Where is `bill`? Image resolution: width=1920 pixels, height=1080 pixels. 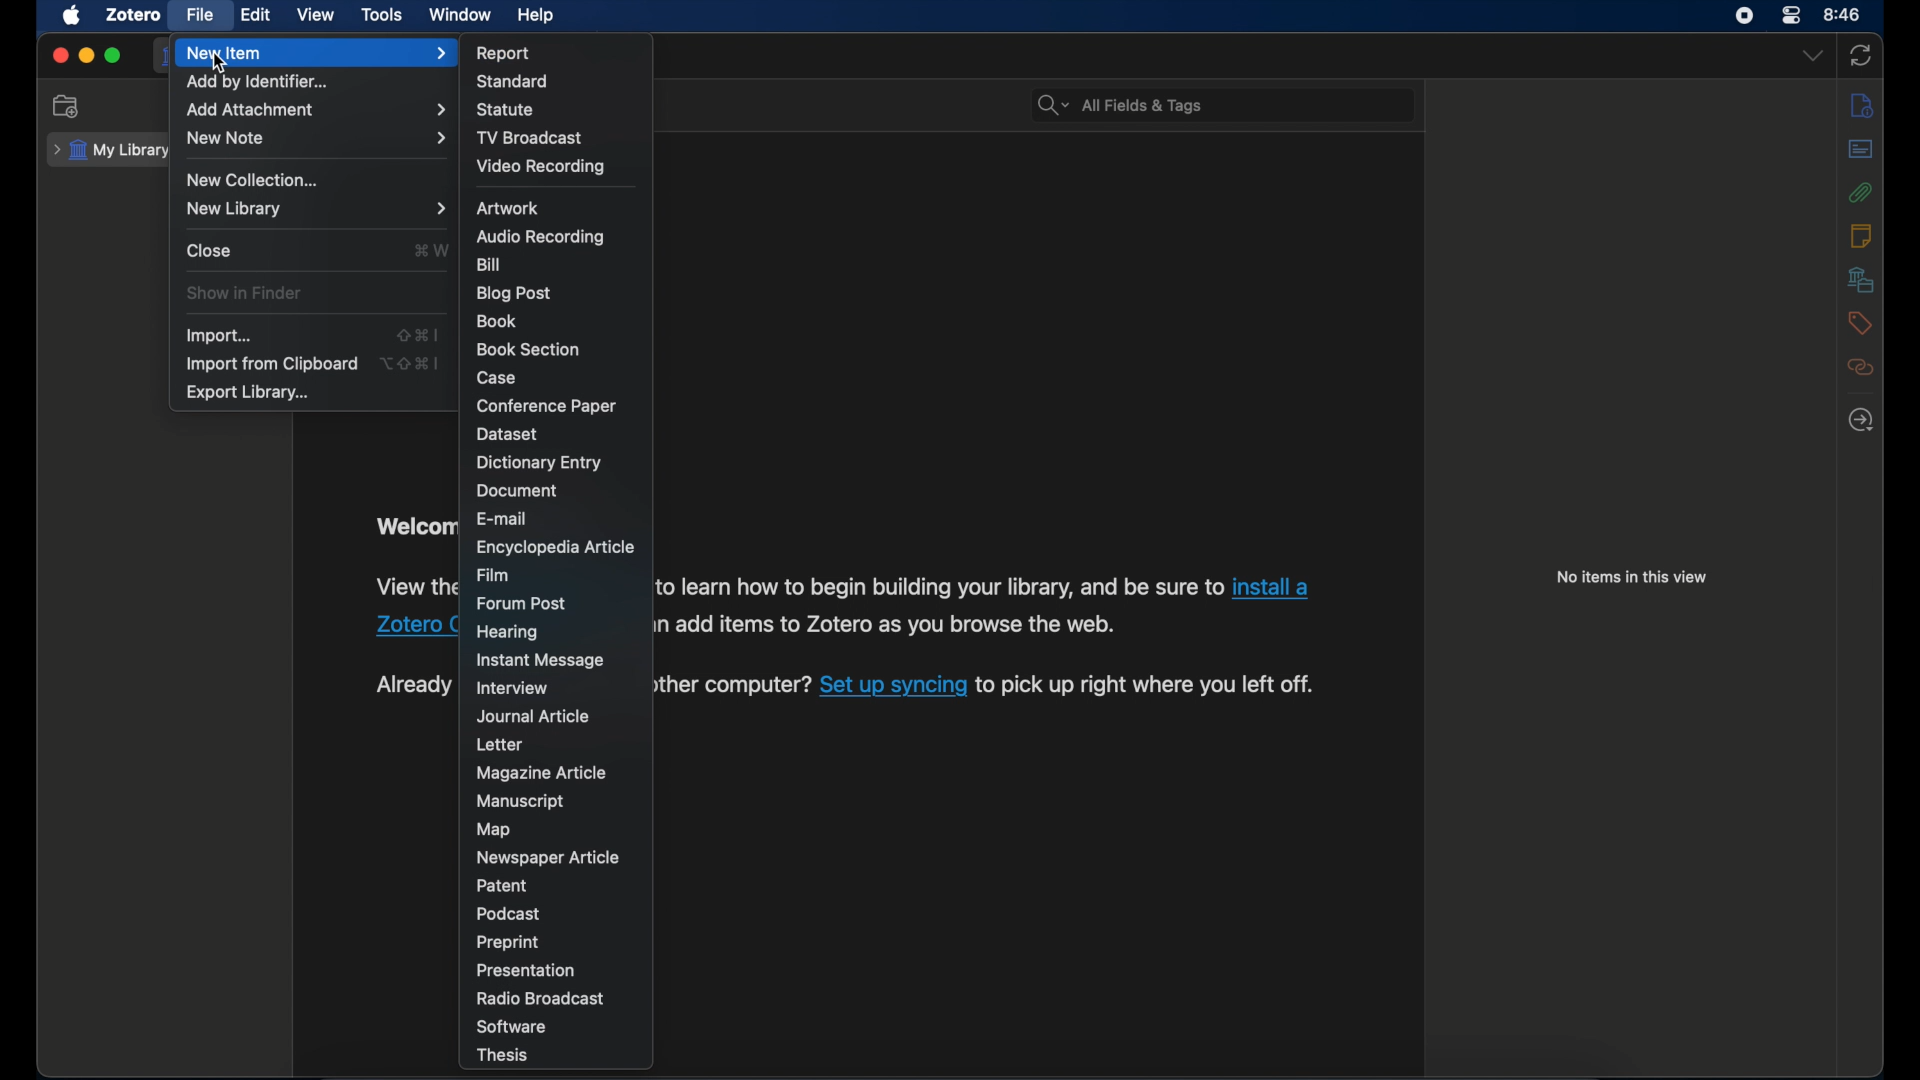 bill is located at coordinates (487, 264).